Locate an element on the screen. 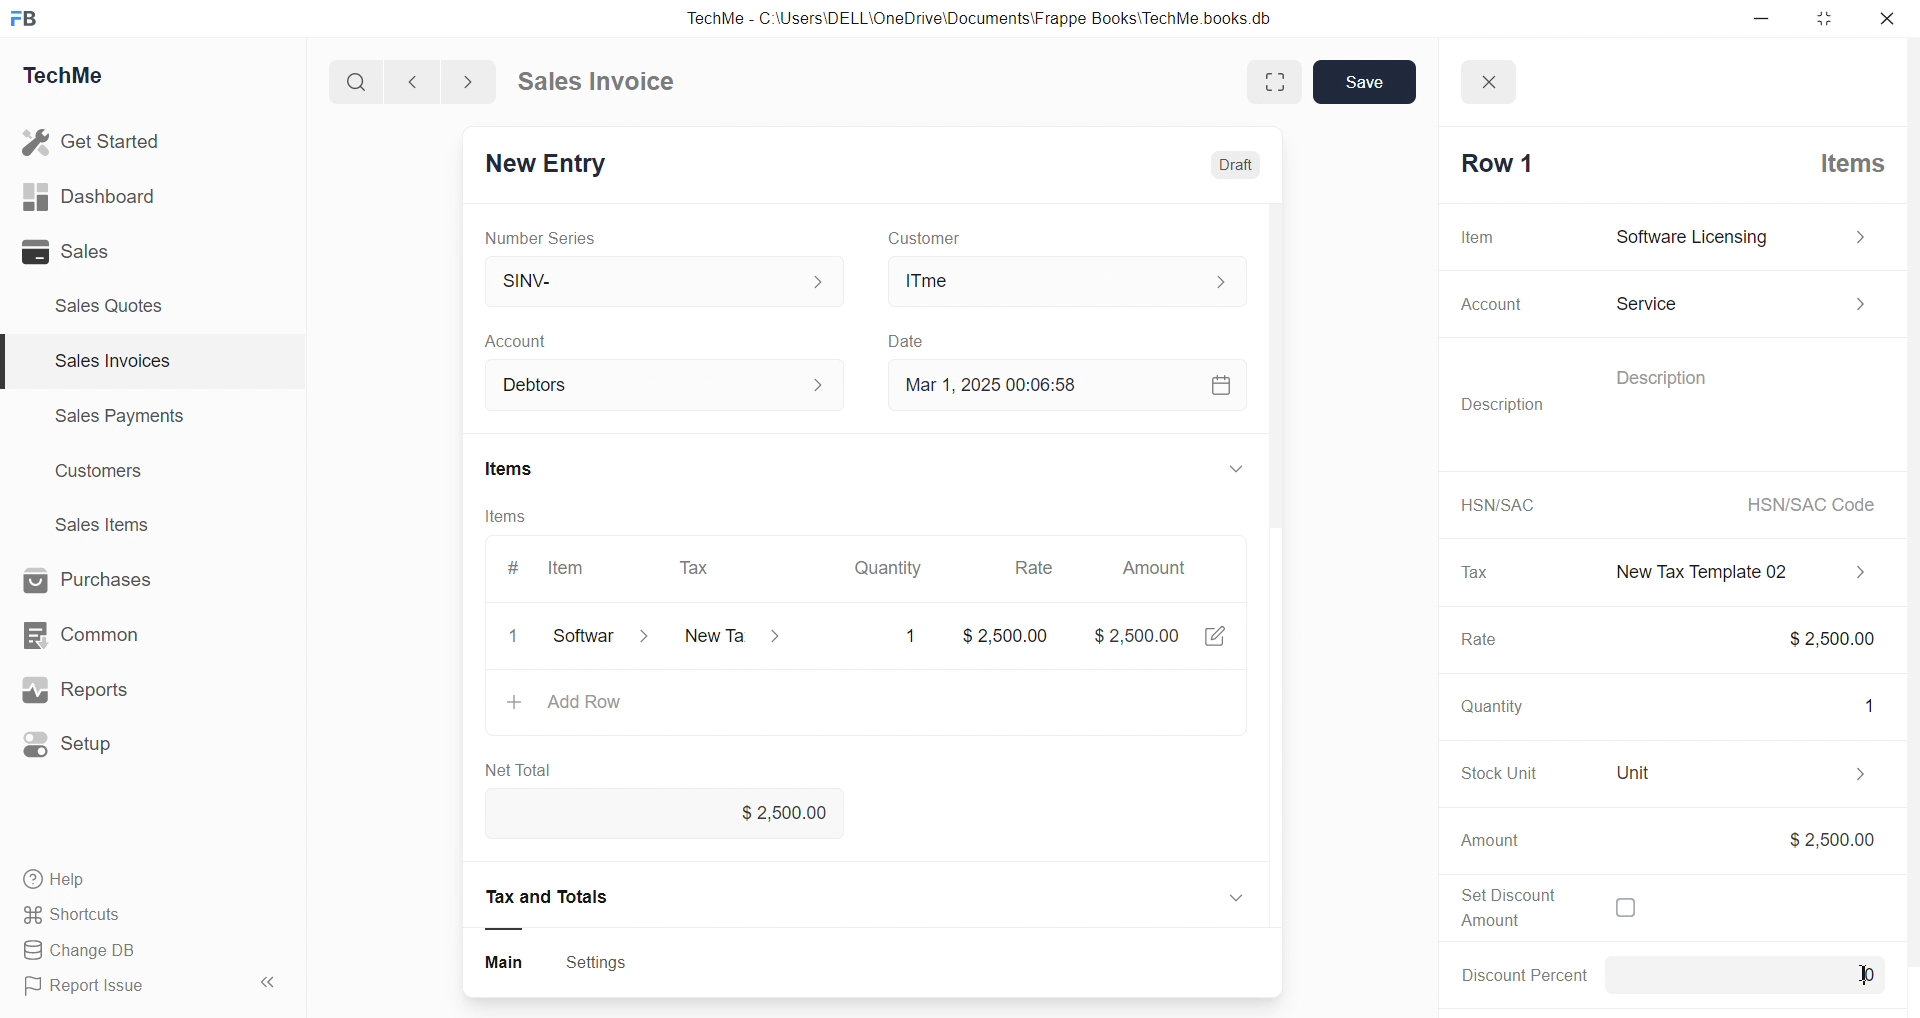 The image size is (1920, 1018). + Add Row is located at coordinates (574, 705).